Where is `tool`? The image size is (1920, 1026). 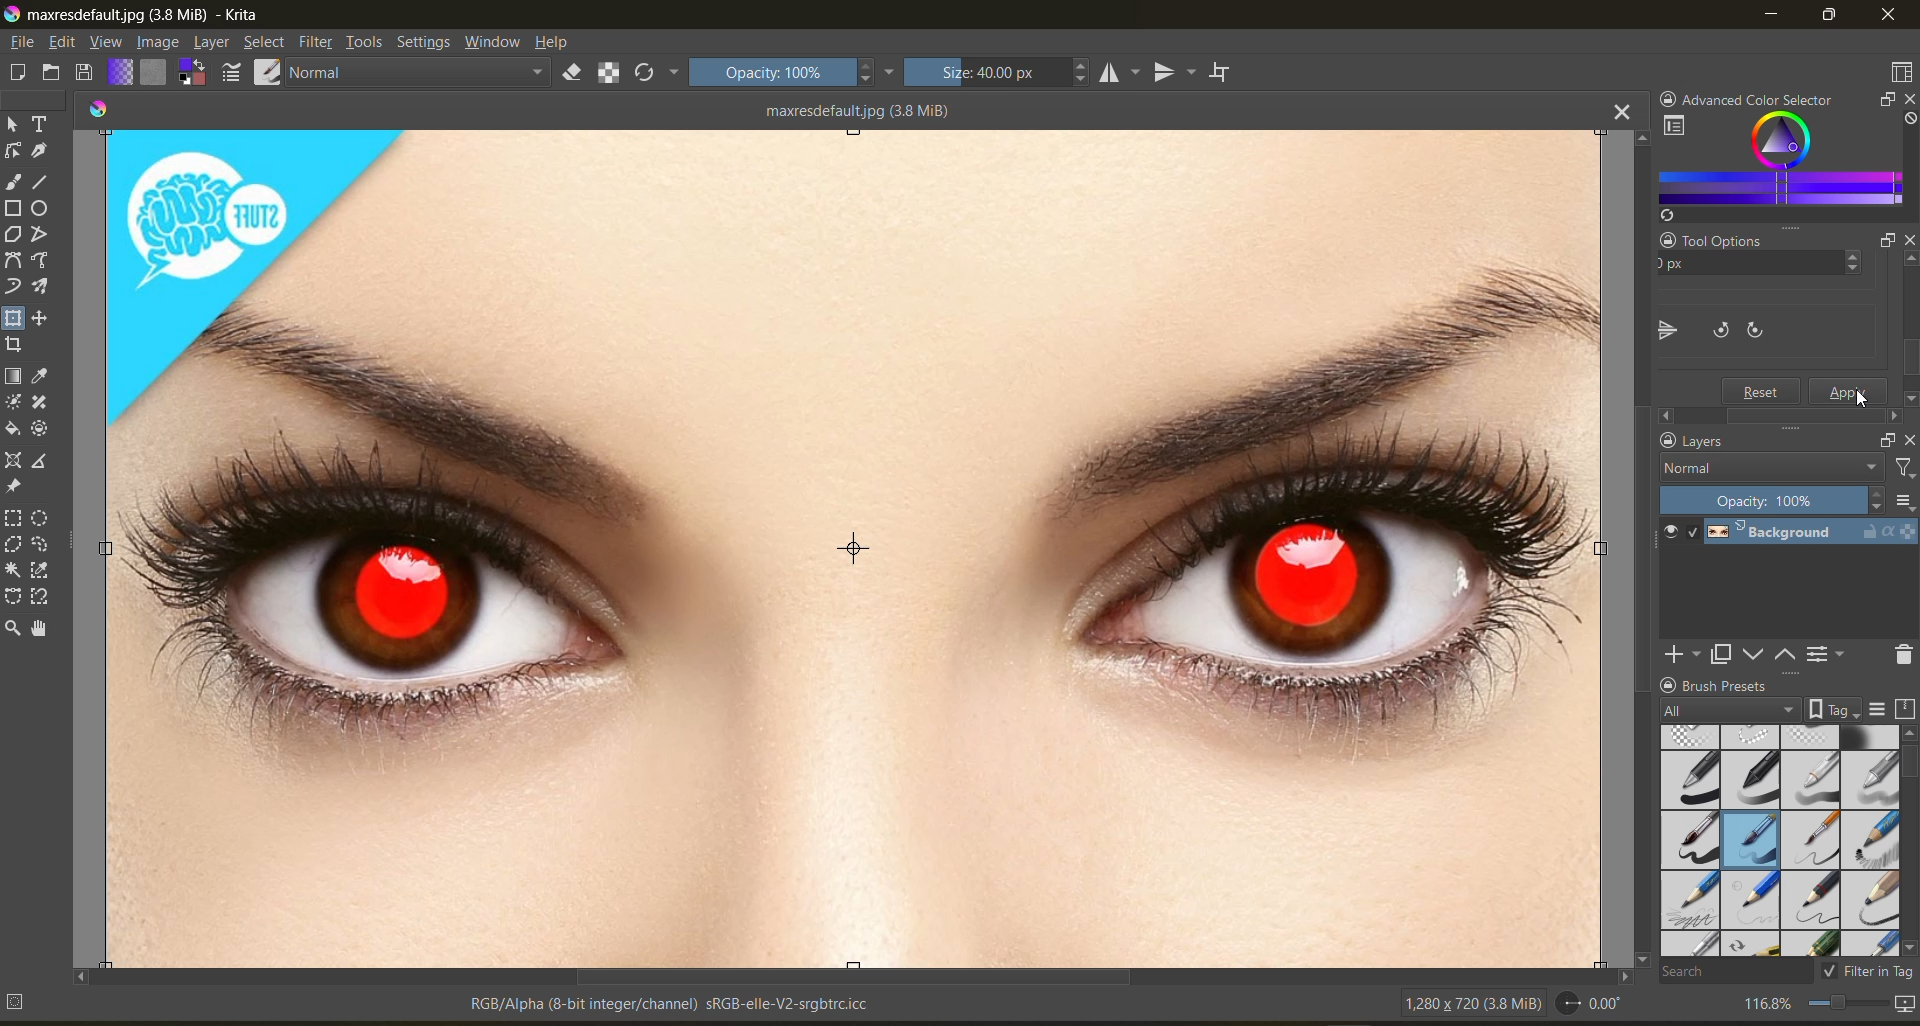 tool is located at coordinates (42, 210).